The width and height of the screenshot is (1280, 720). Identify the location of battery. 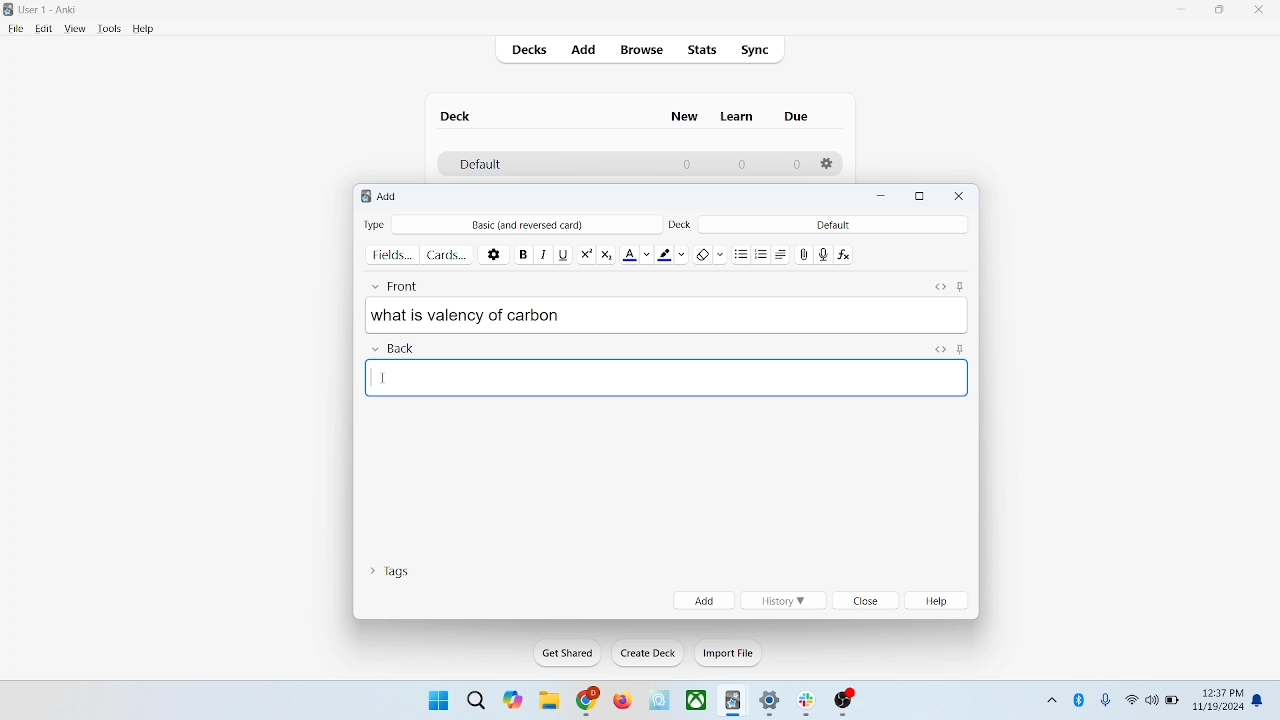
(1173, 702).